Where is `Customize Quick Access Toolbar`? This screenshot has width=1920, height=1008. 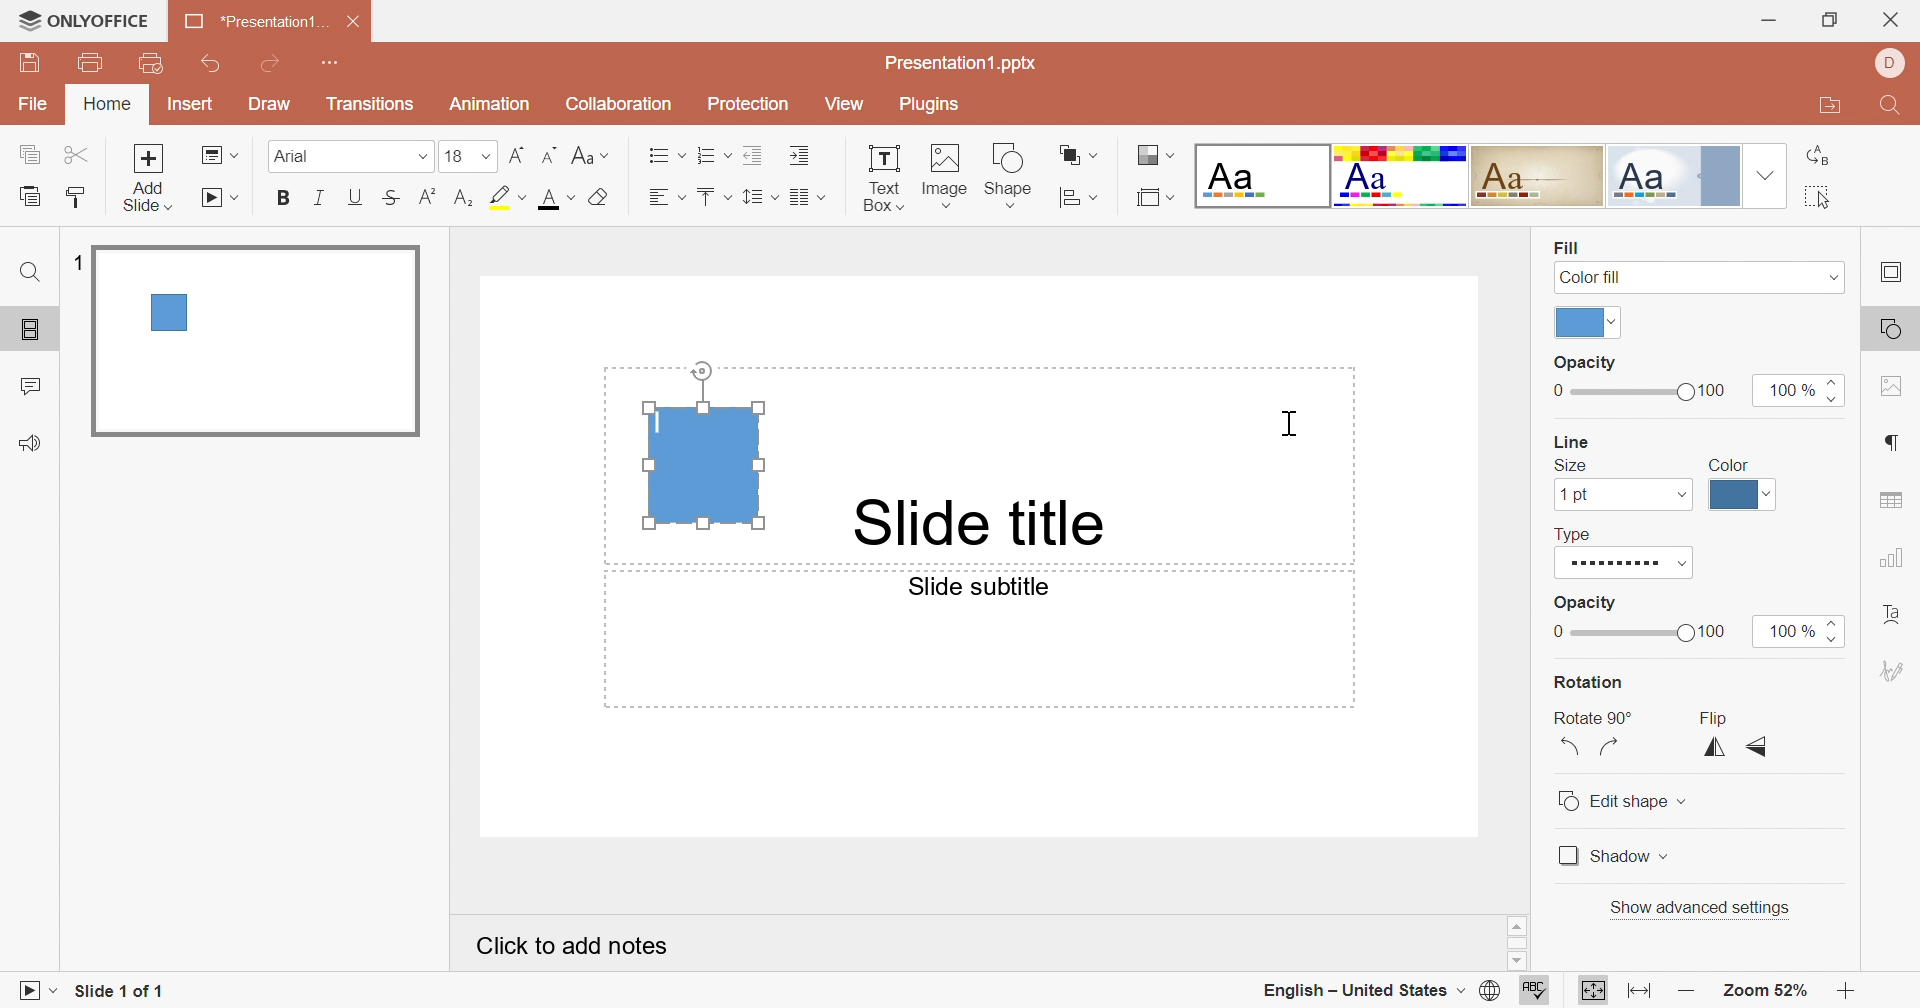 Customize Quick Access Toolbar is located at coordinates (339, 65).